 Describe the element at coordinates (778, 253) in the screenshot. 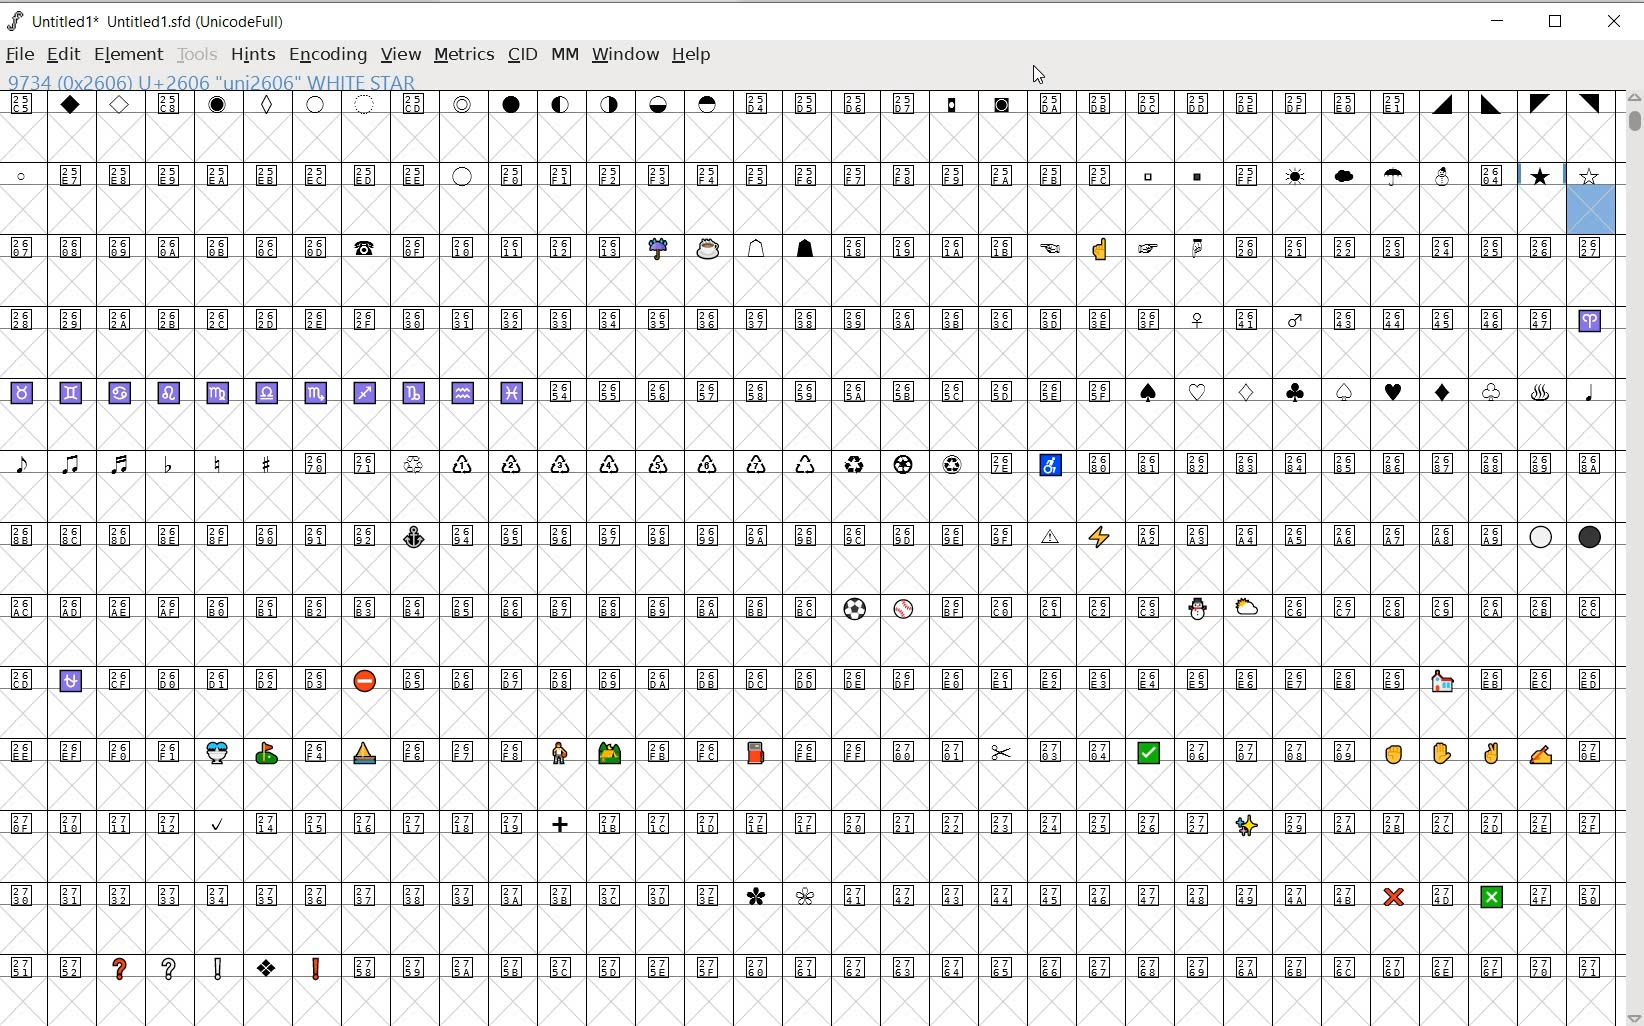

I see `GLYPHY CHARACTERS & NUMBERS` at that location.